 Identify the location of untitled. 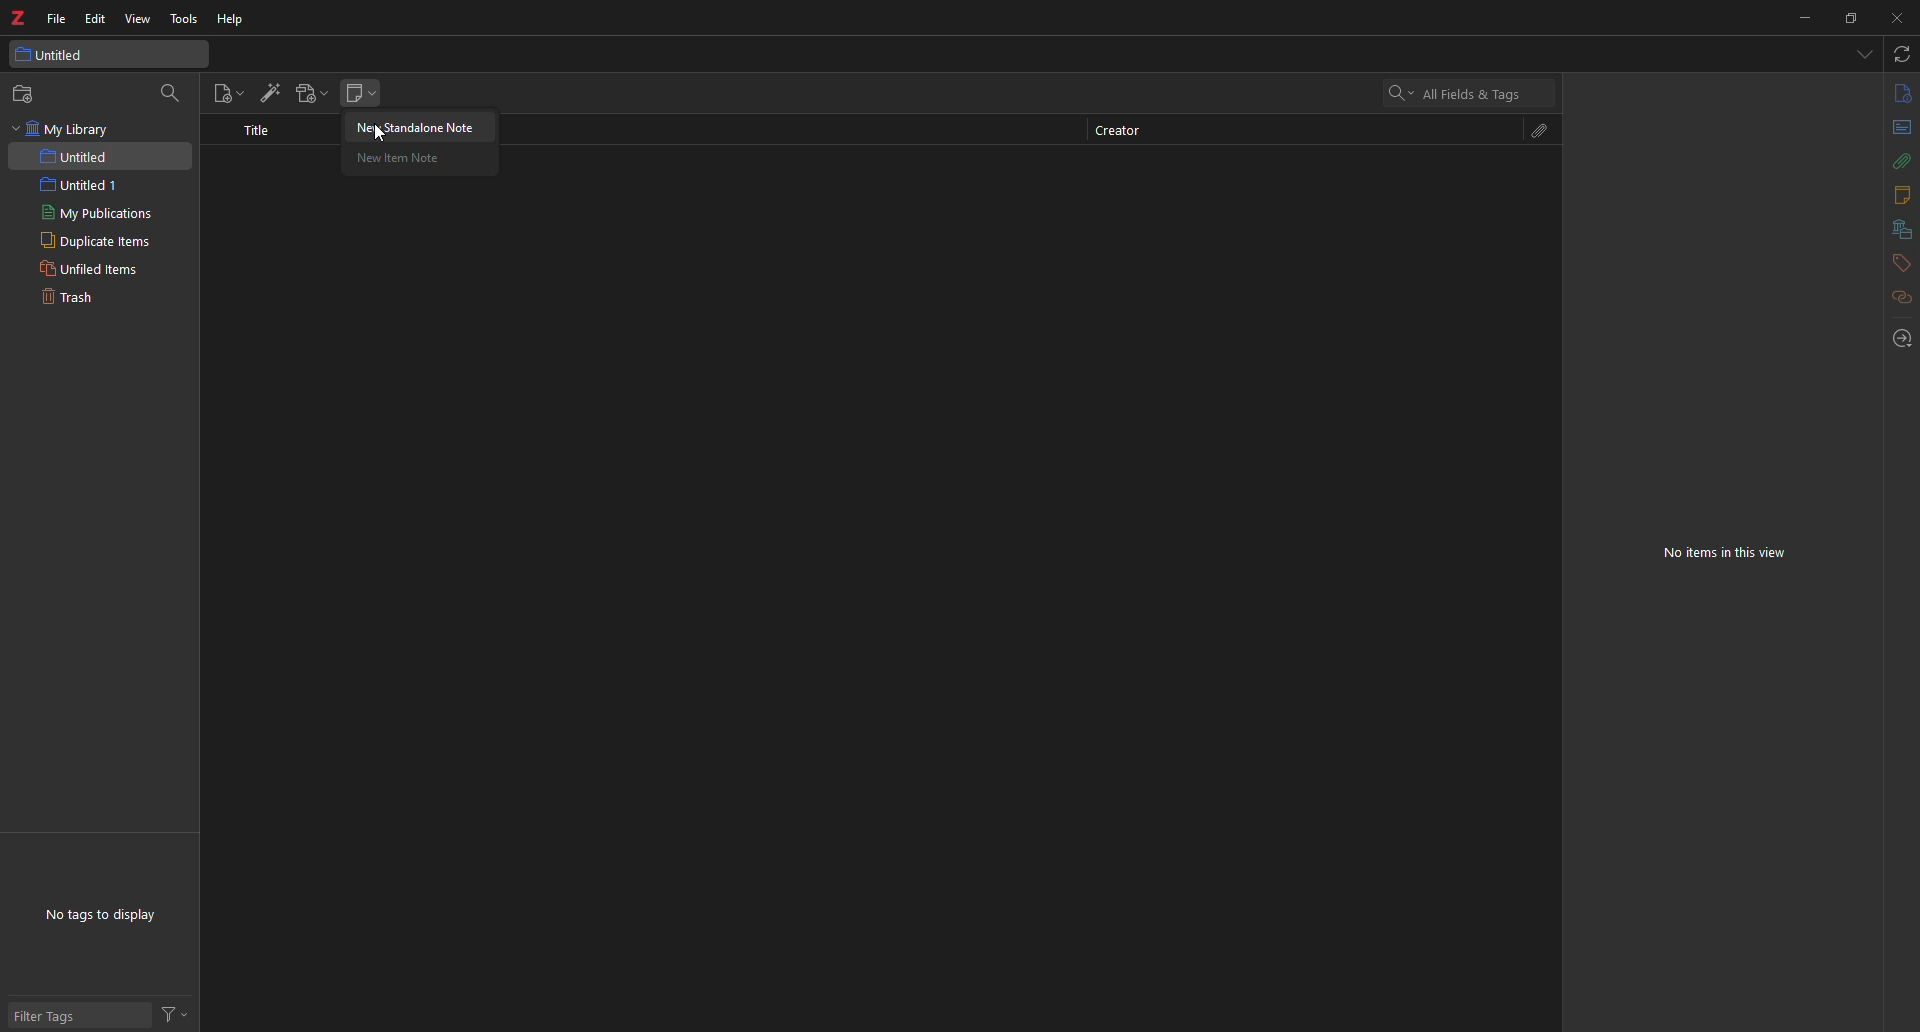
(81, 157).